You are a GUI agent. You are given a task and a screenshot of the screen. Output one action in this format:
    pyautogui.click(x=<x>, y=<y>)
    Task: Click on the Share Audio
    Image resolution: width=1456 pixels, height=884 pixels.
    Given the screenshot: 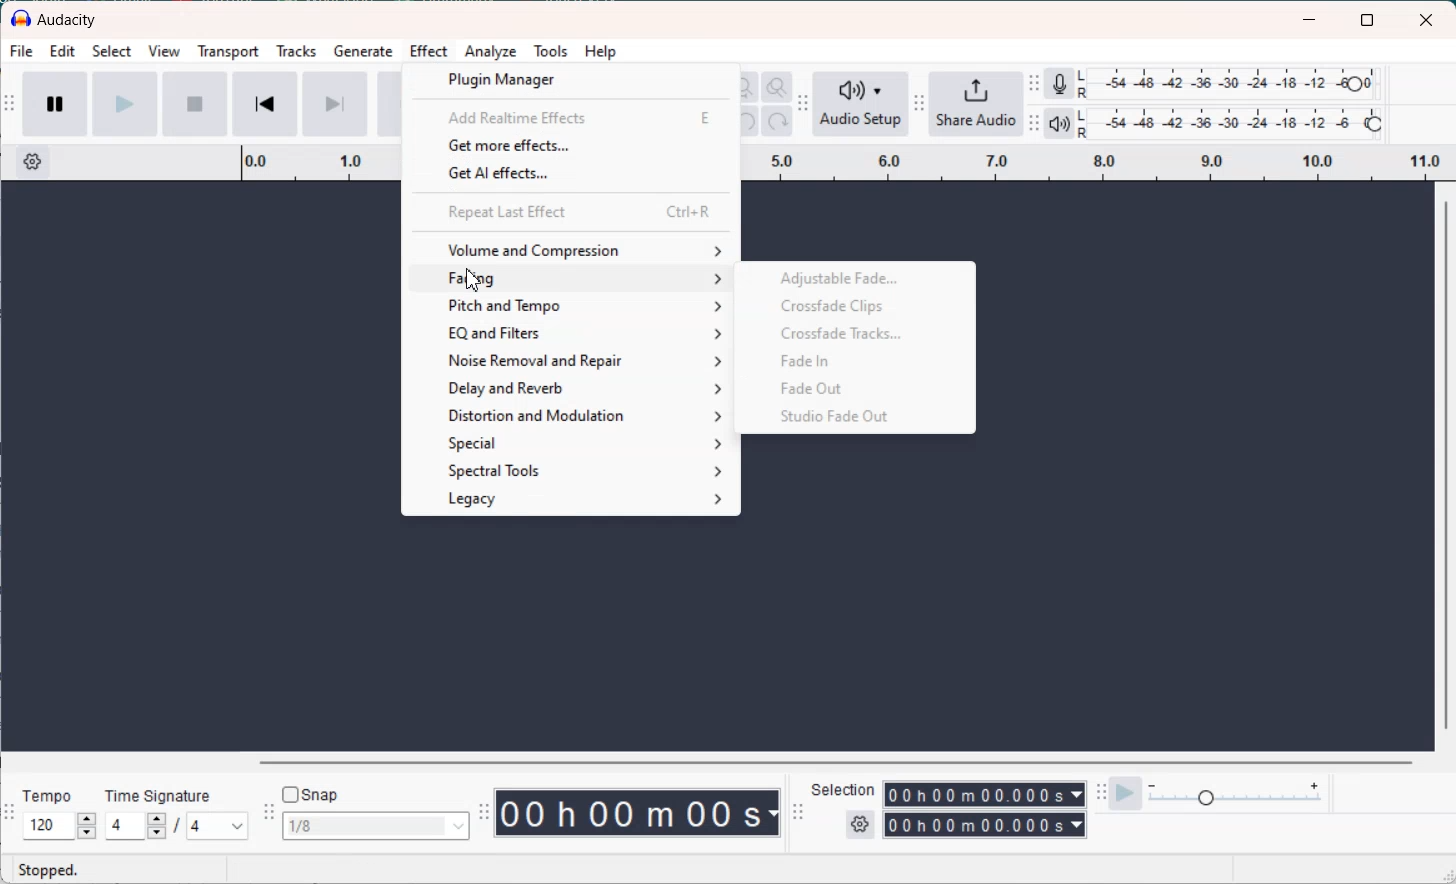 What is the action you would take?
    pyautogui.click(x=978, y=105)
    